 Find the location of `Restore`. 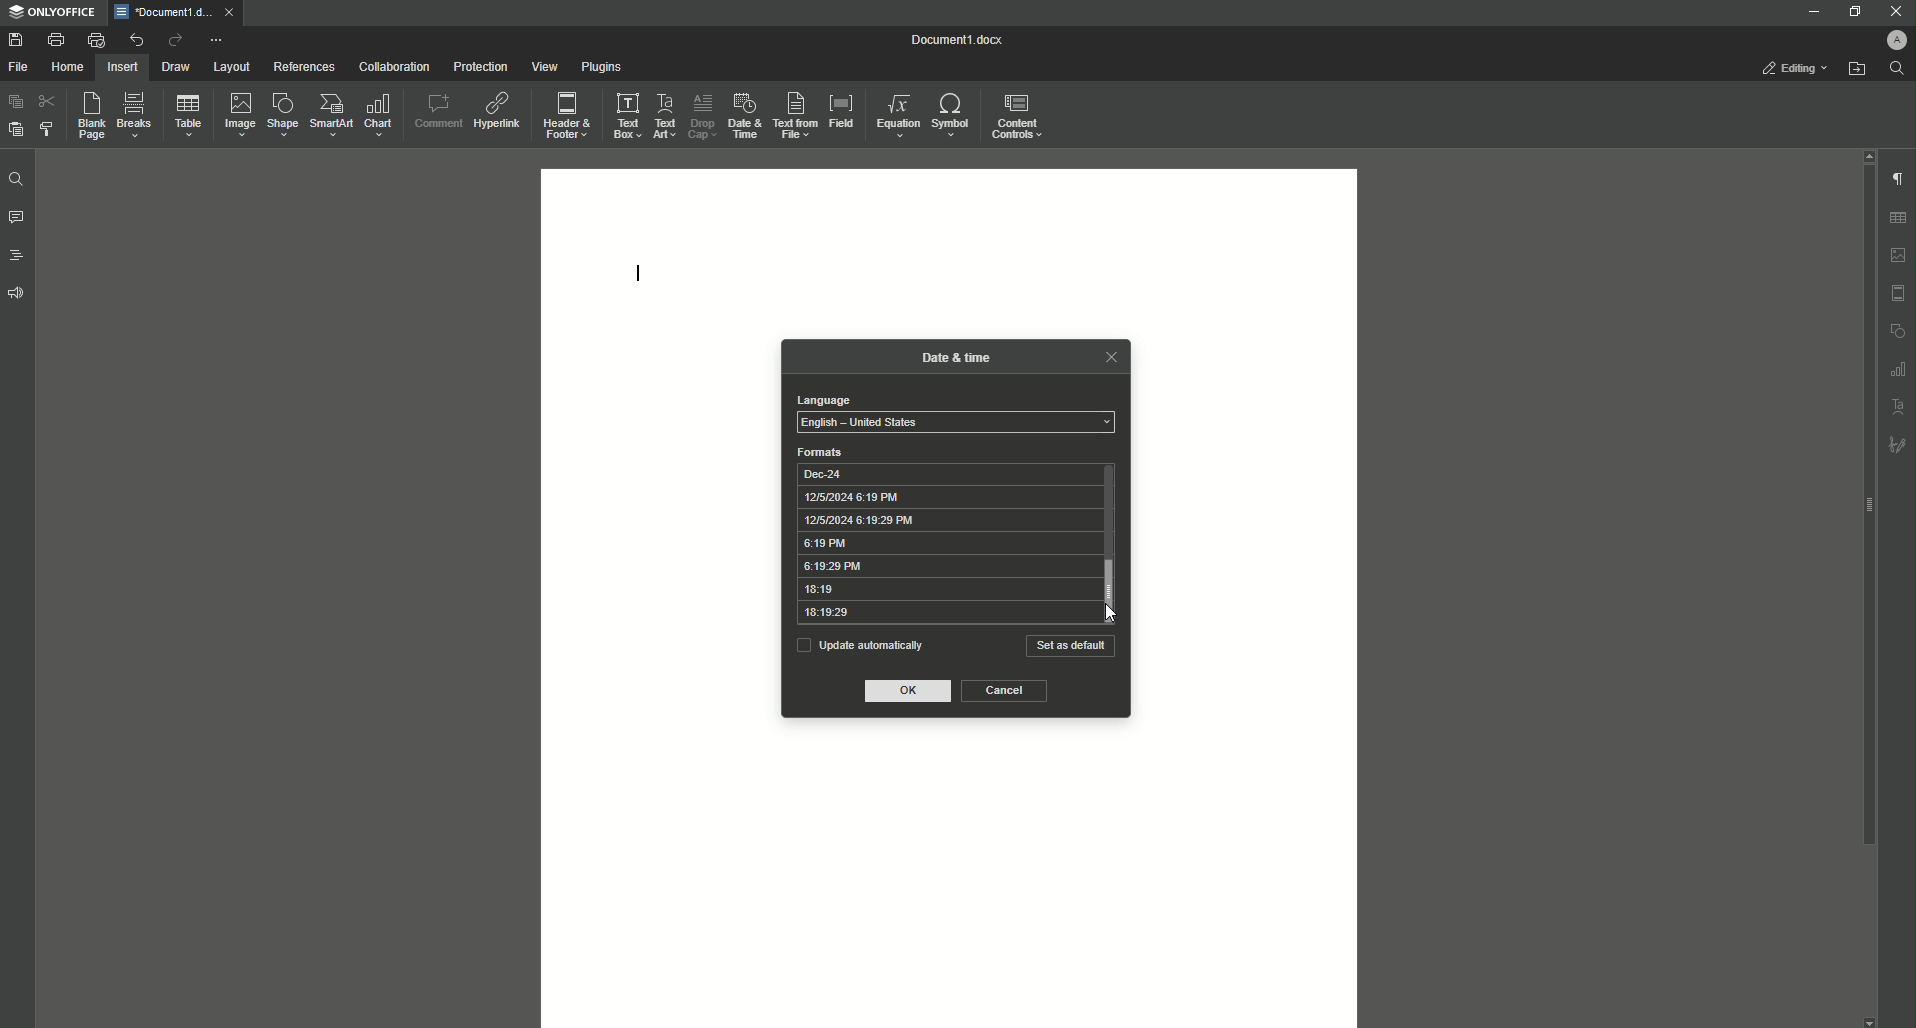

Restore is located at coordinates (1850, 11).